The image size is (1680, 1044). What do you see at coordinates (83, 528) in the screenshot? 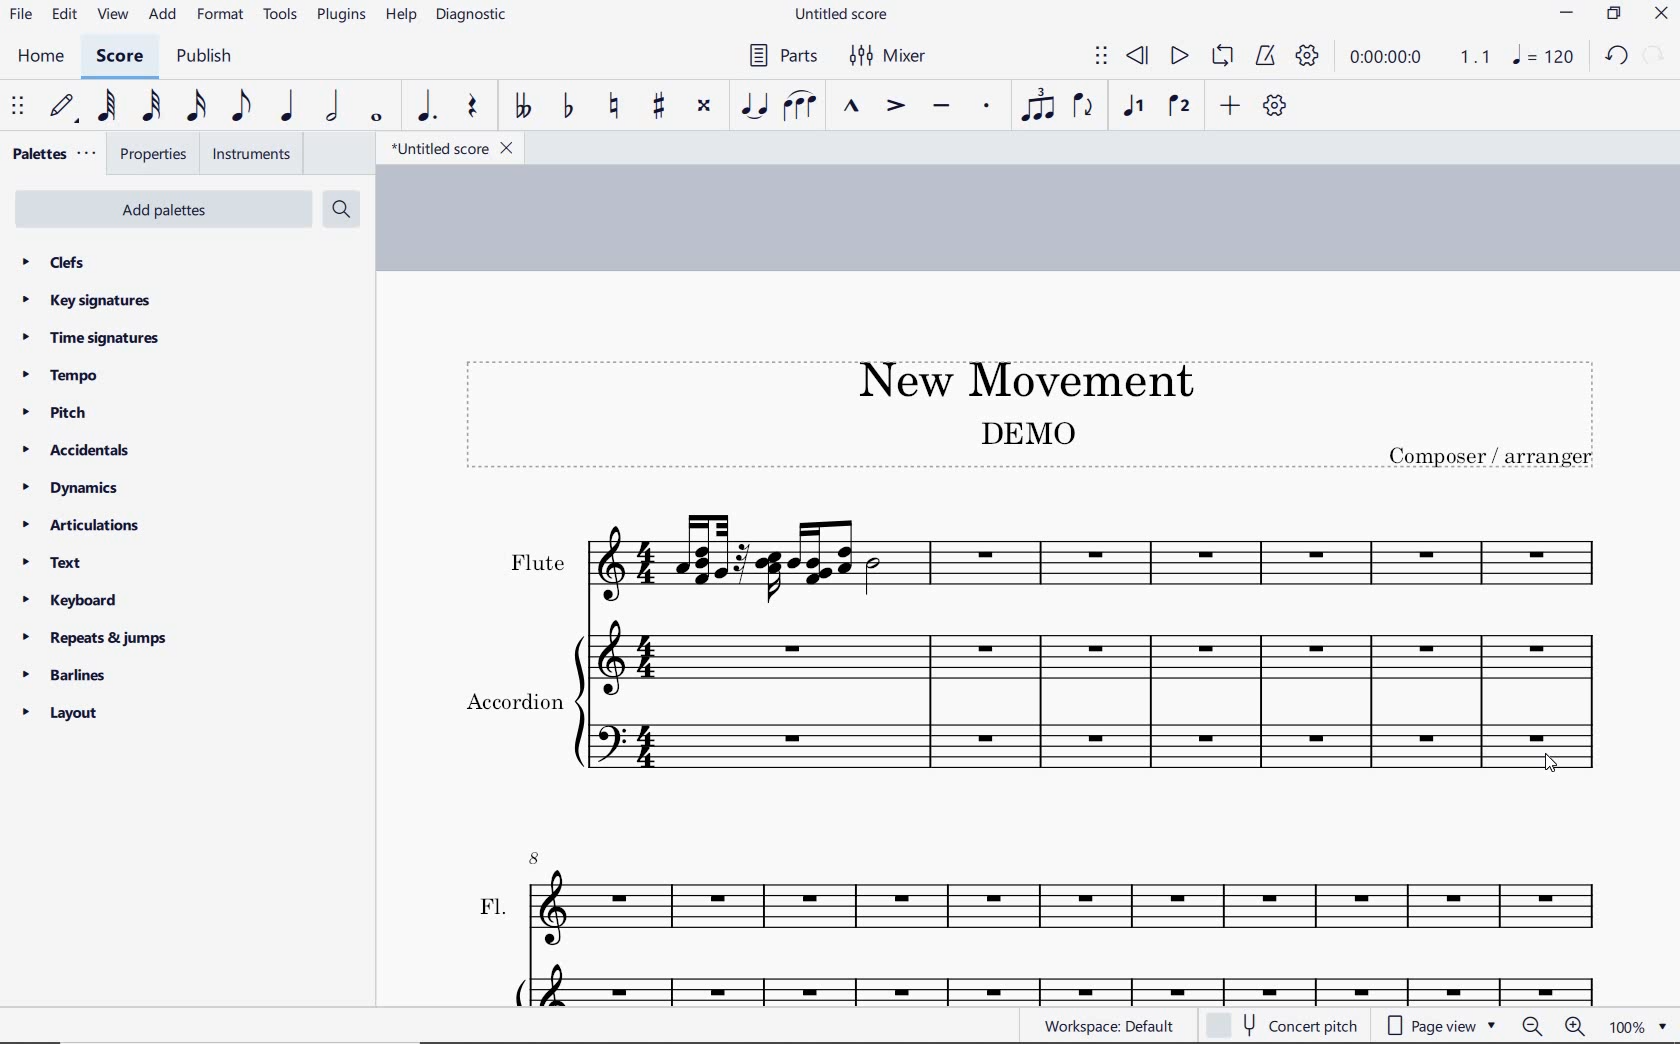
I see `articulations` at bounding box center [83, 528].